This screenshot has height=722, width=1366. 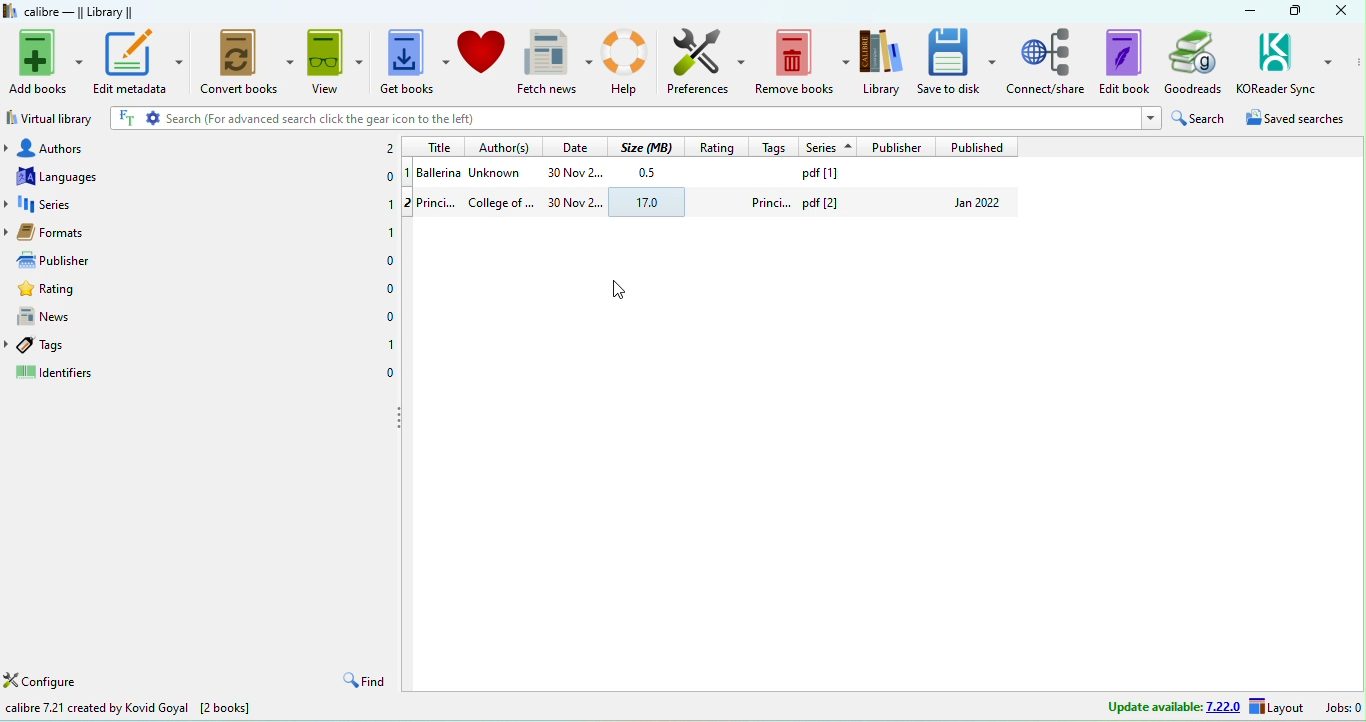 I want to click on formats, so click(x=83, y=230).